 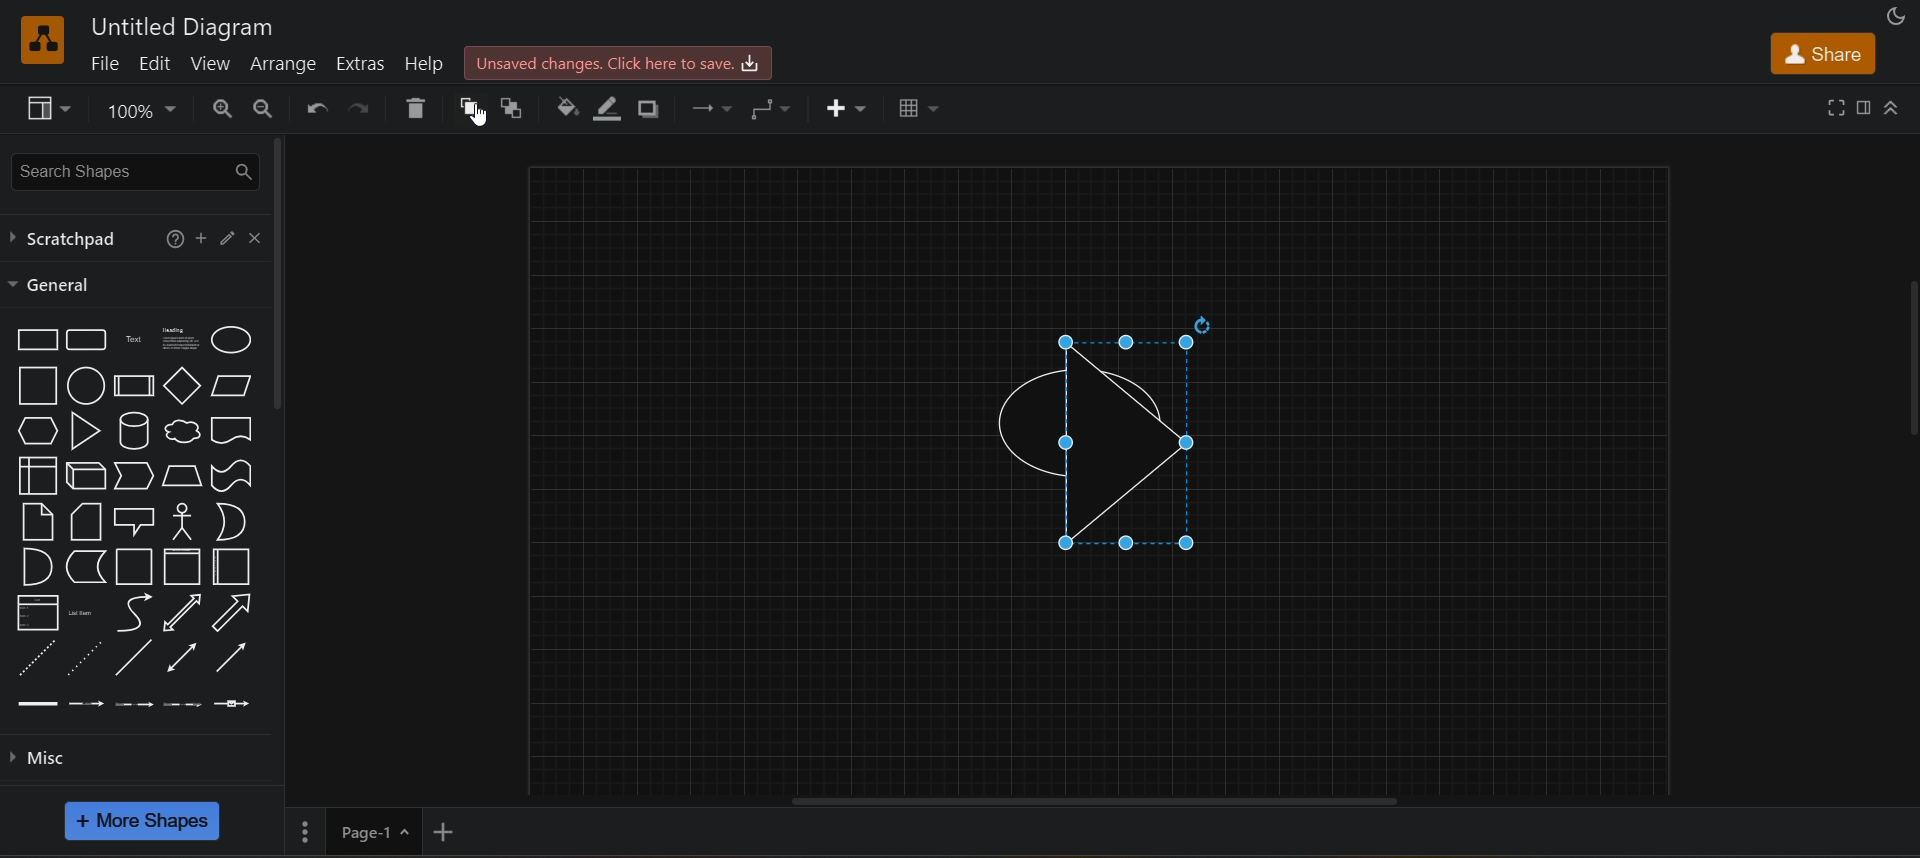 I want to click on container, so click(x=232, y=566).